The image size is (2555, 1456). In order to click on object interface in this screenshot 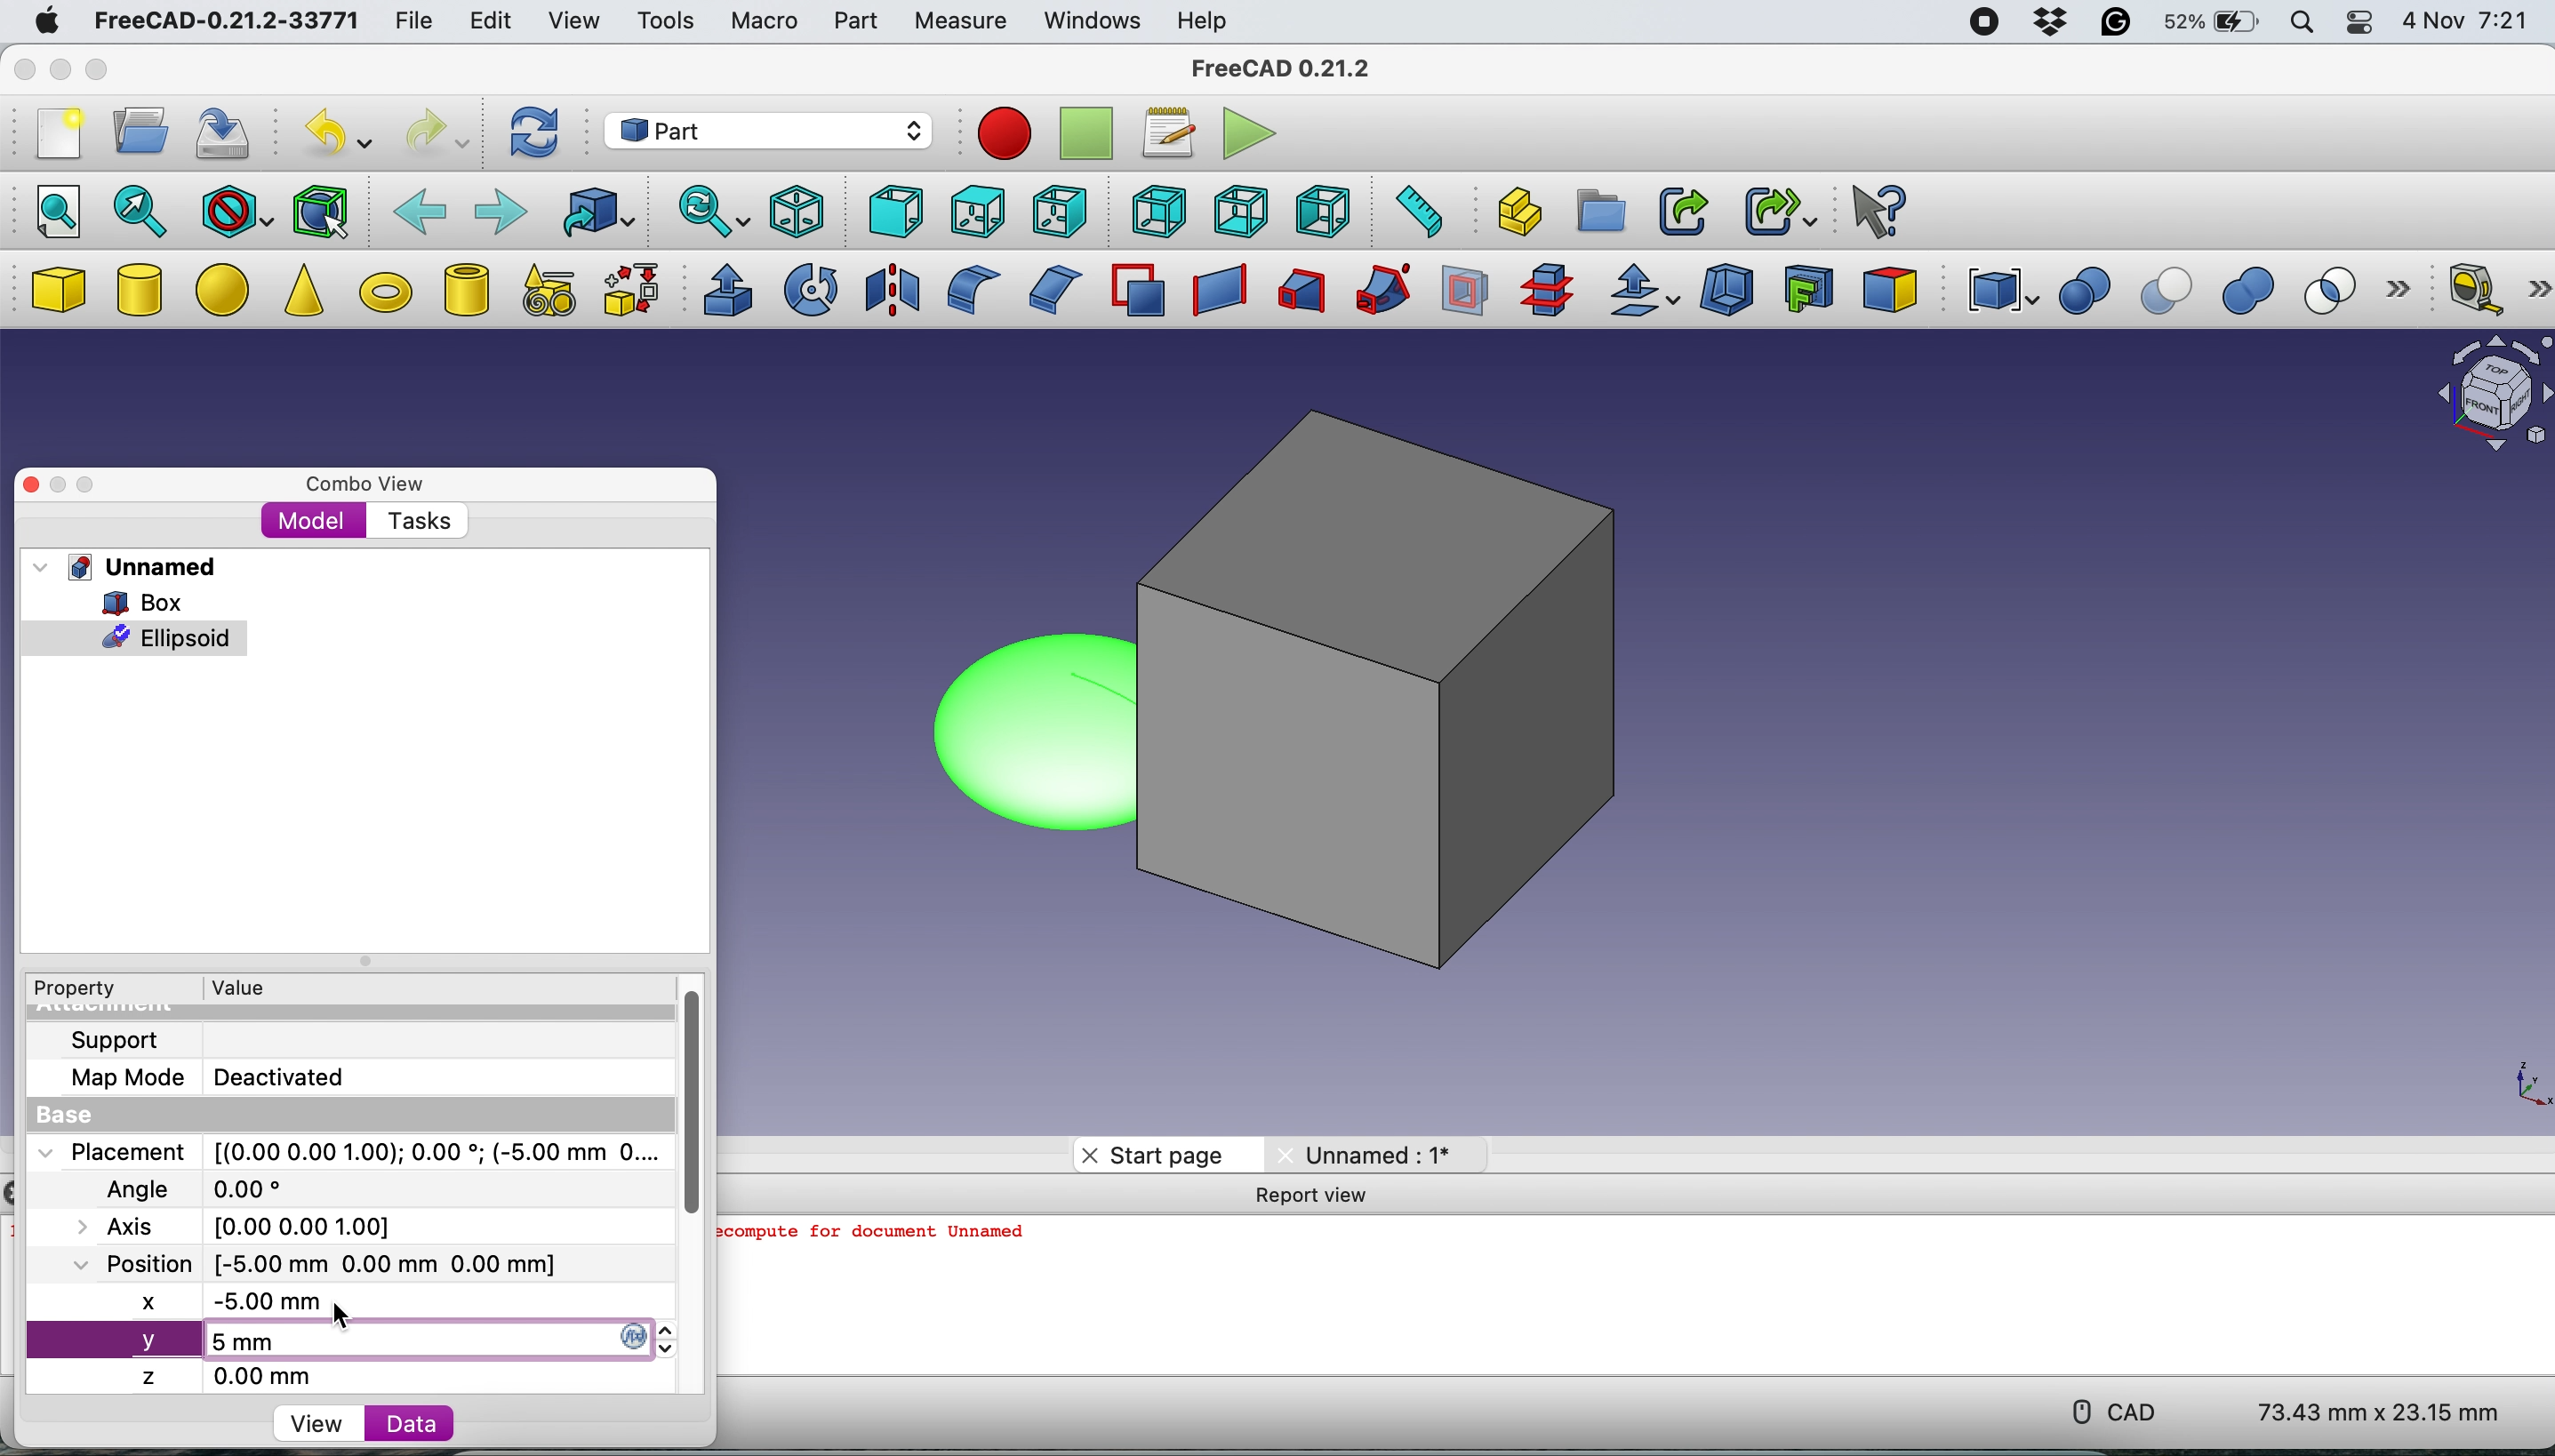, I will do `click(2493, 397)`.